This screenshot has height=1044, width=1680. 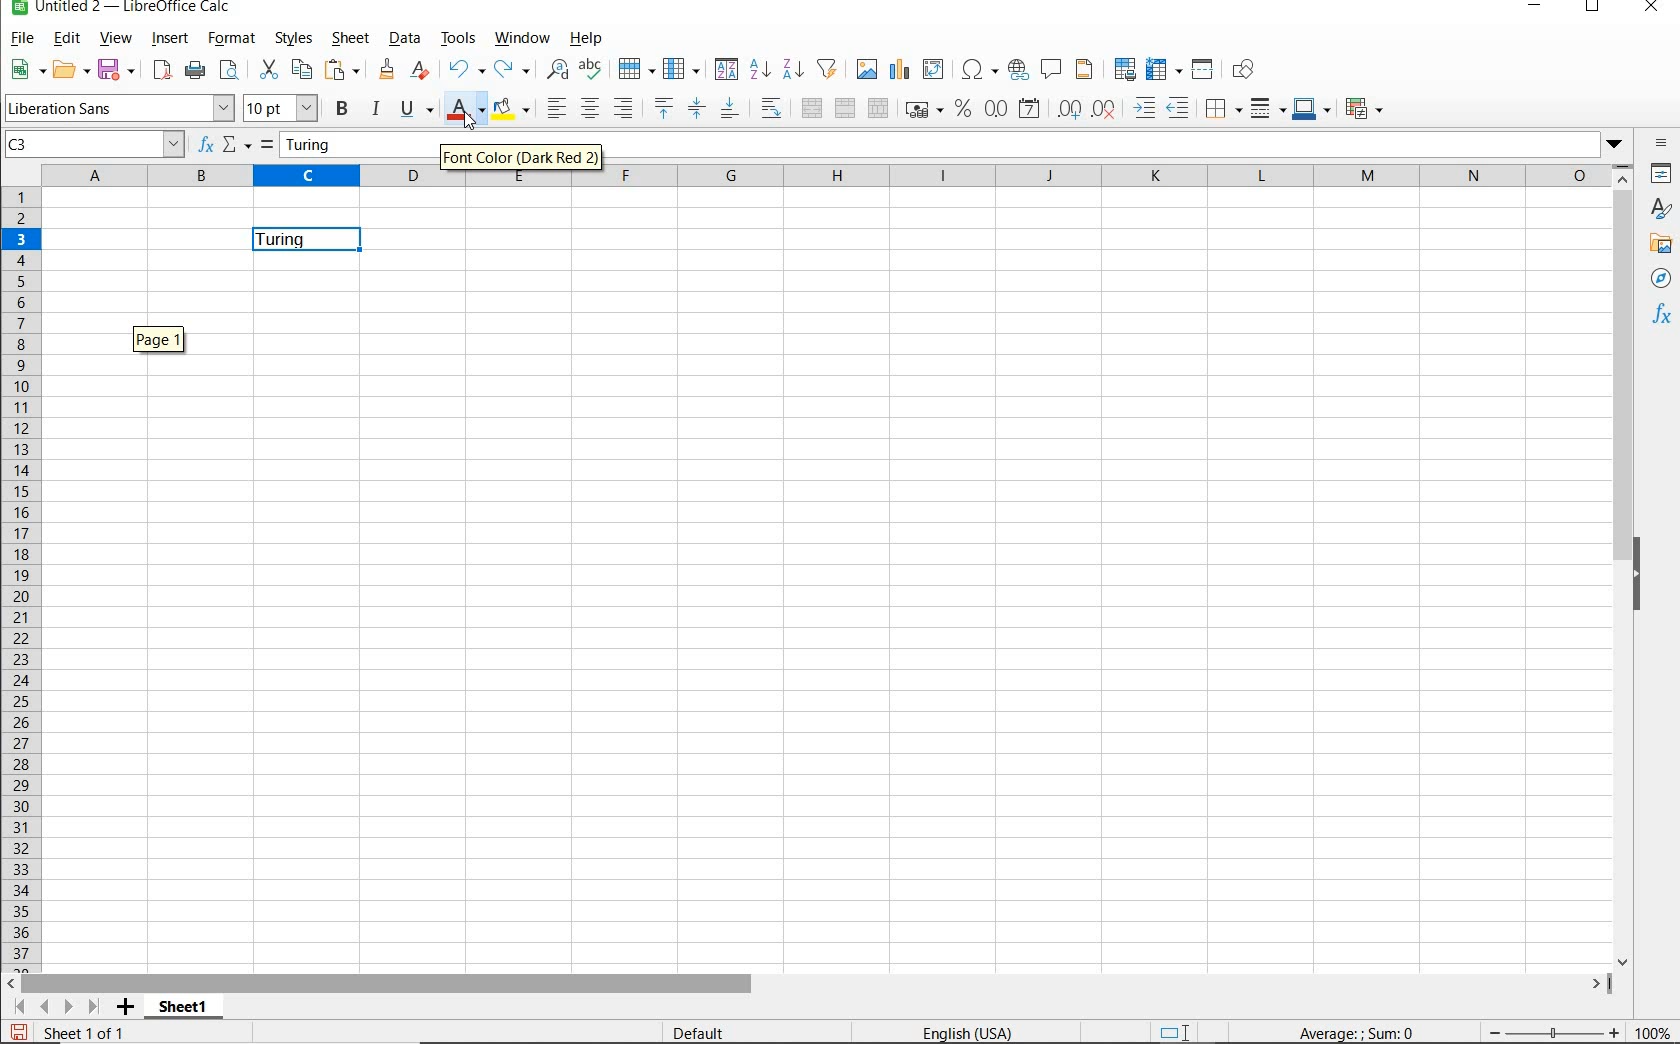 What do you see at coordinates (1223, 110) in the screenshot?
I see `BORDERS` at bounding box center [1223, 110].